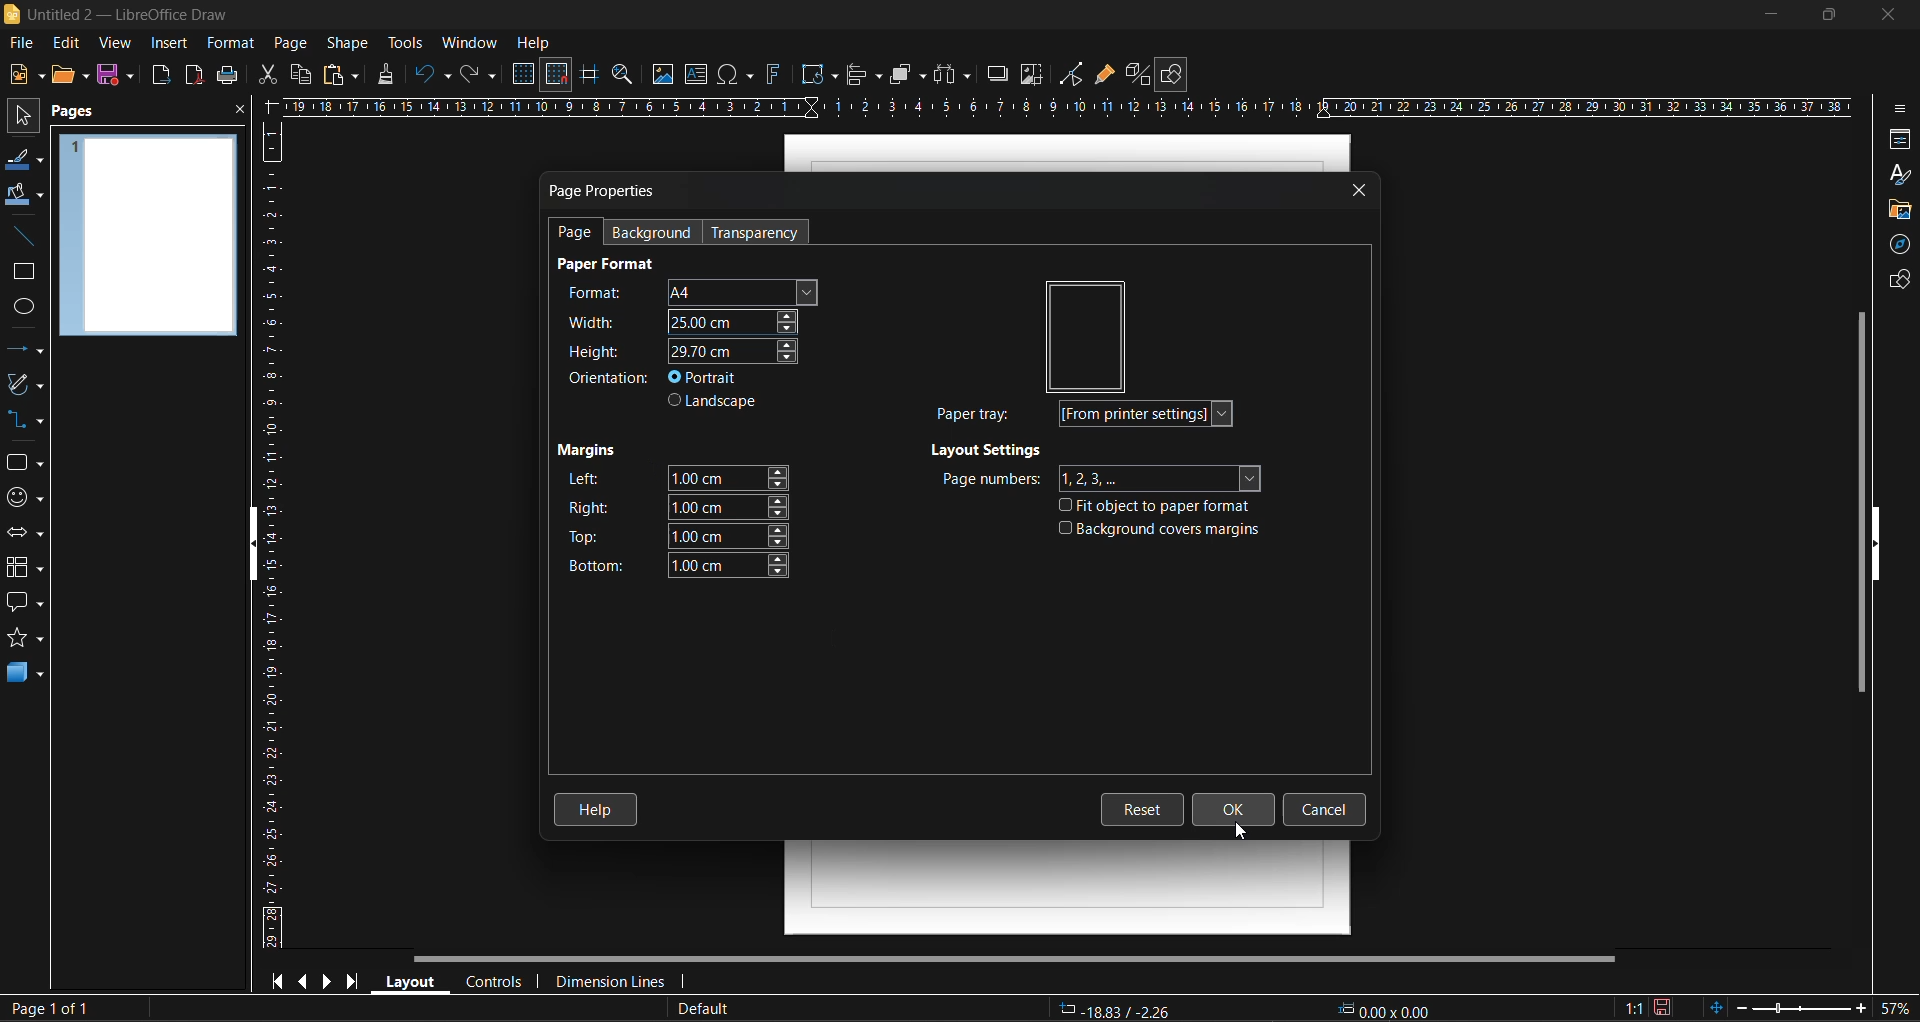  What do you see at coordinates (534, 42) in the screenshot?
I see `help` at bounding box center [534, 42].